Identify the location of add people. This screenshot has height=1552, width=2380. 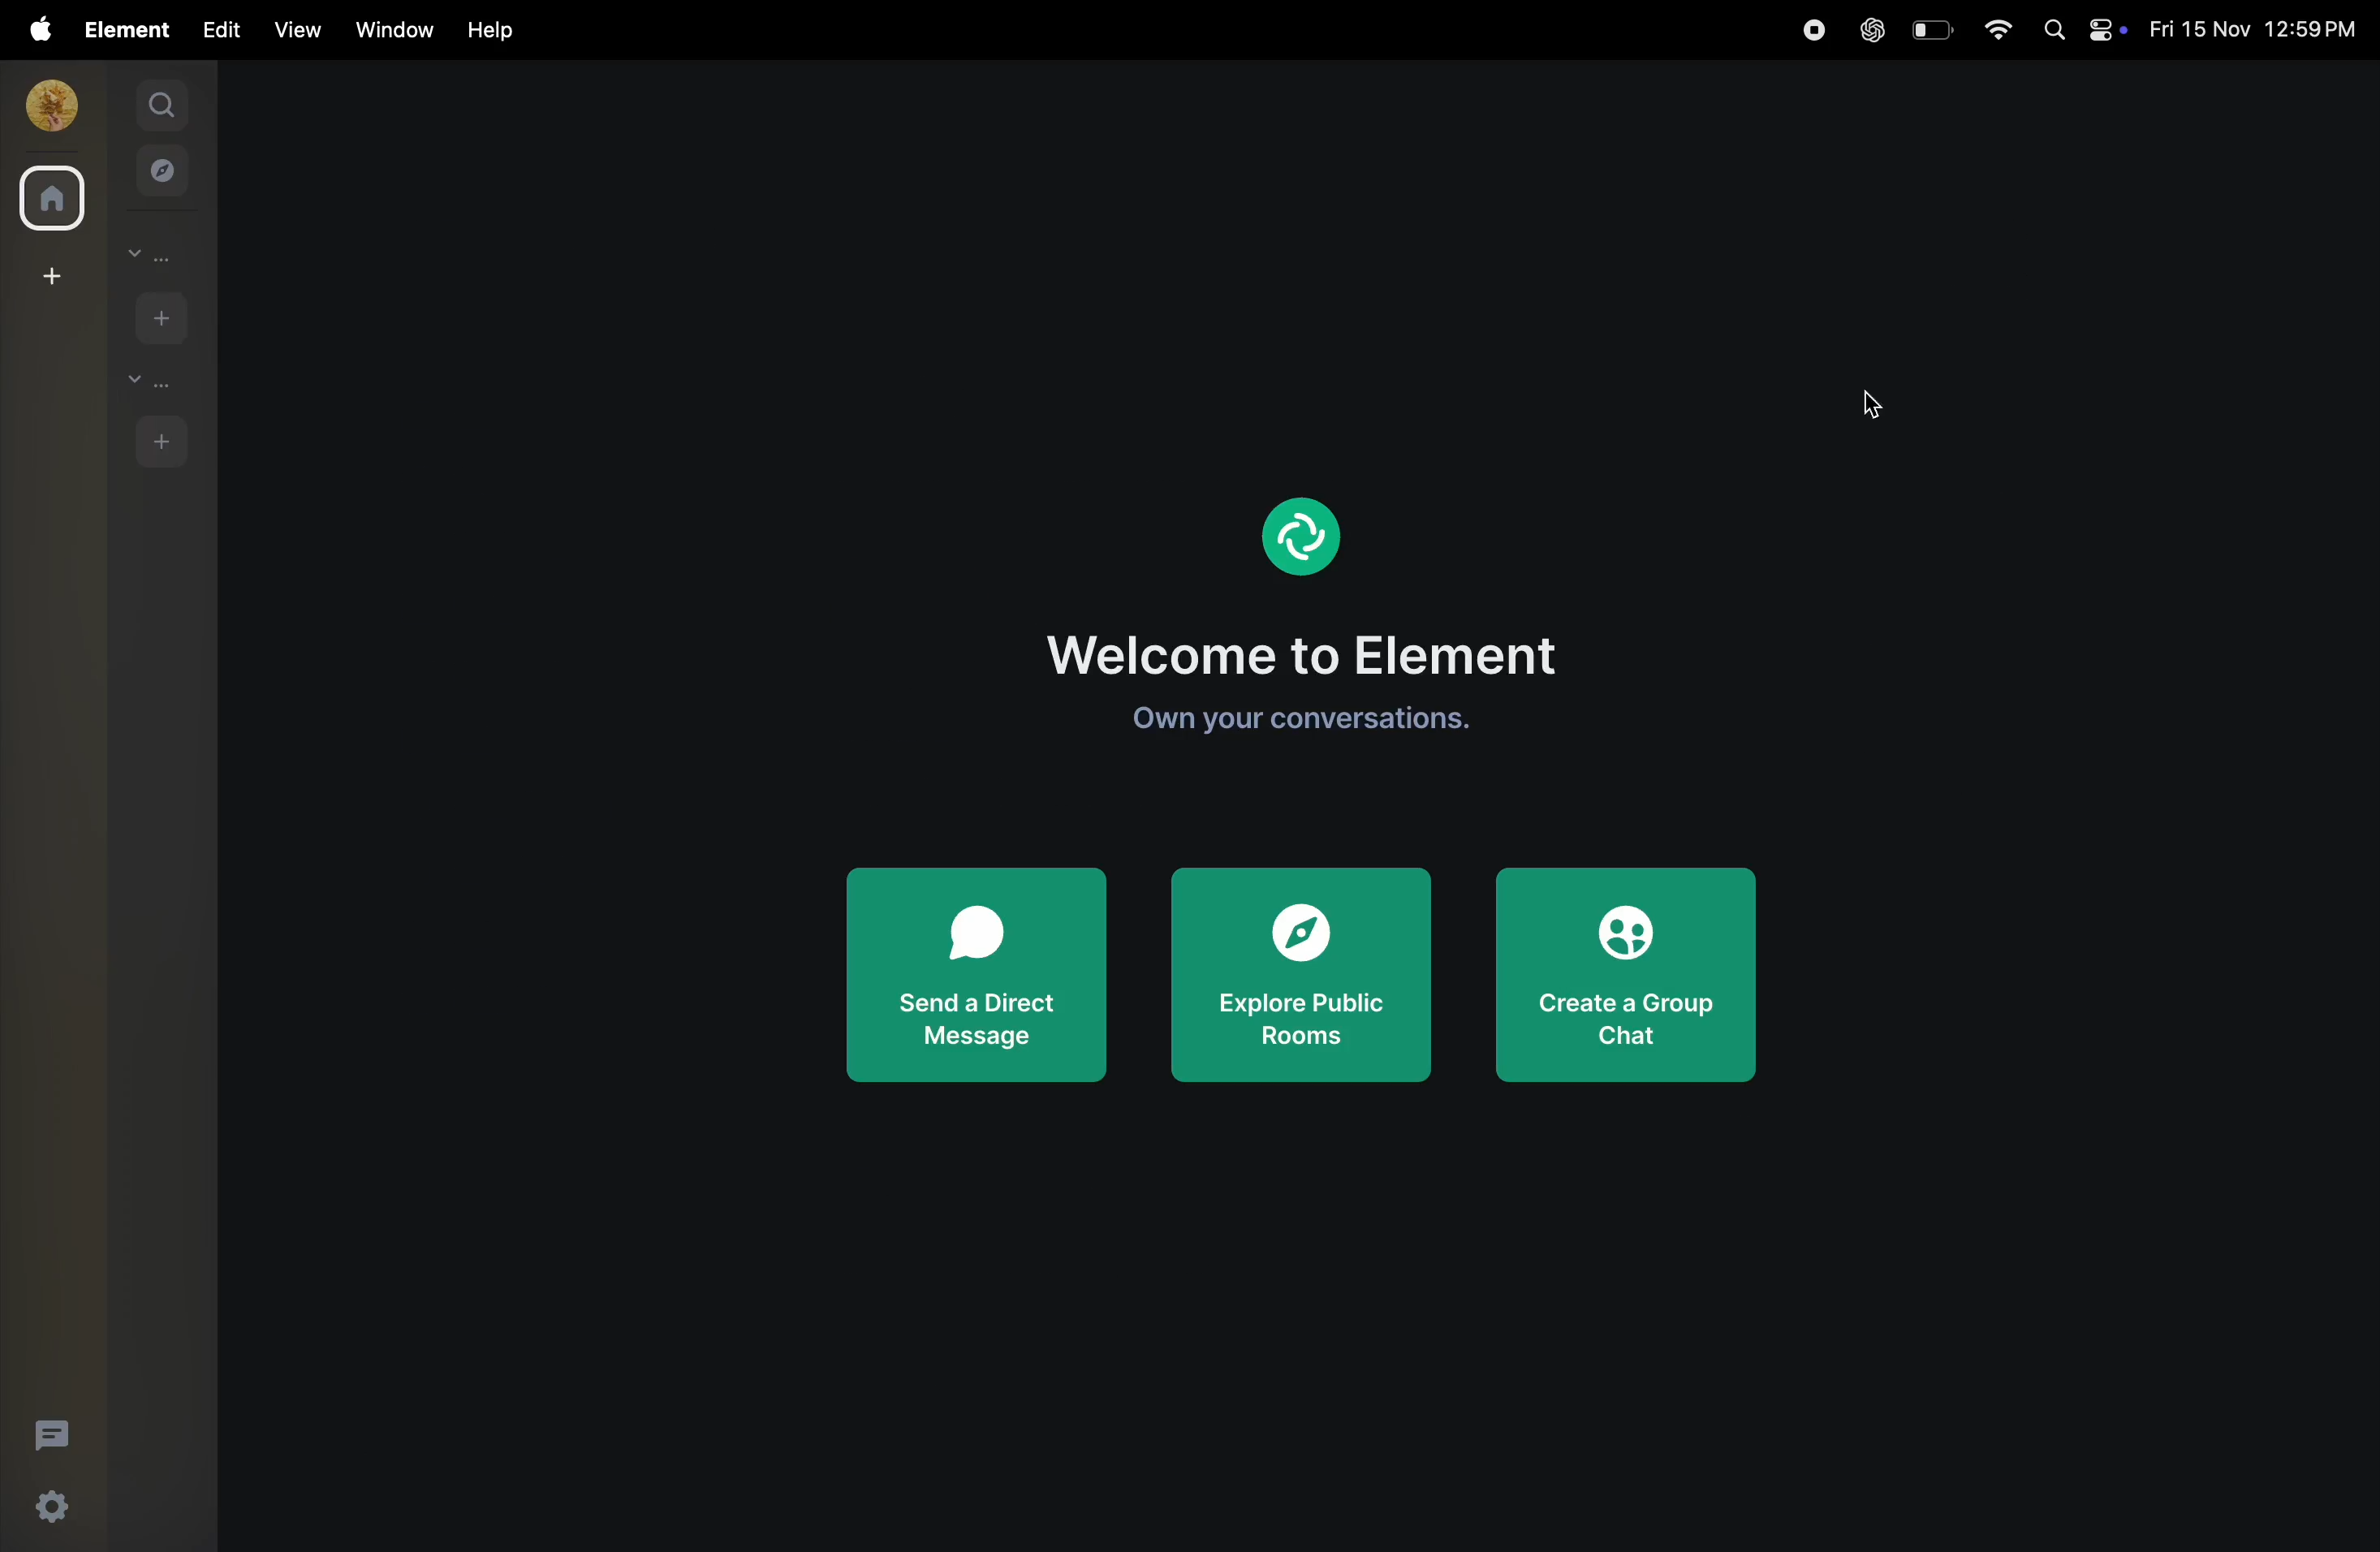
(157, 315).